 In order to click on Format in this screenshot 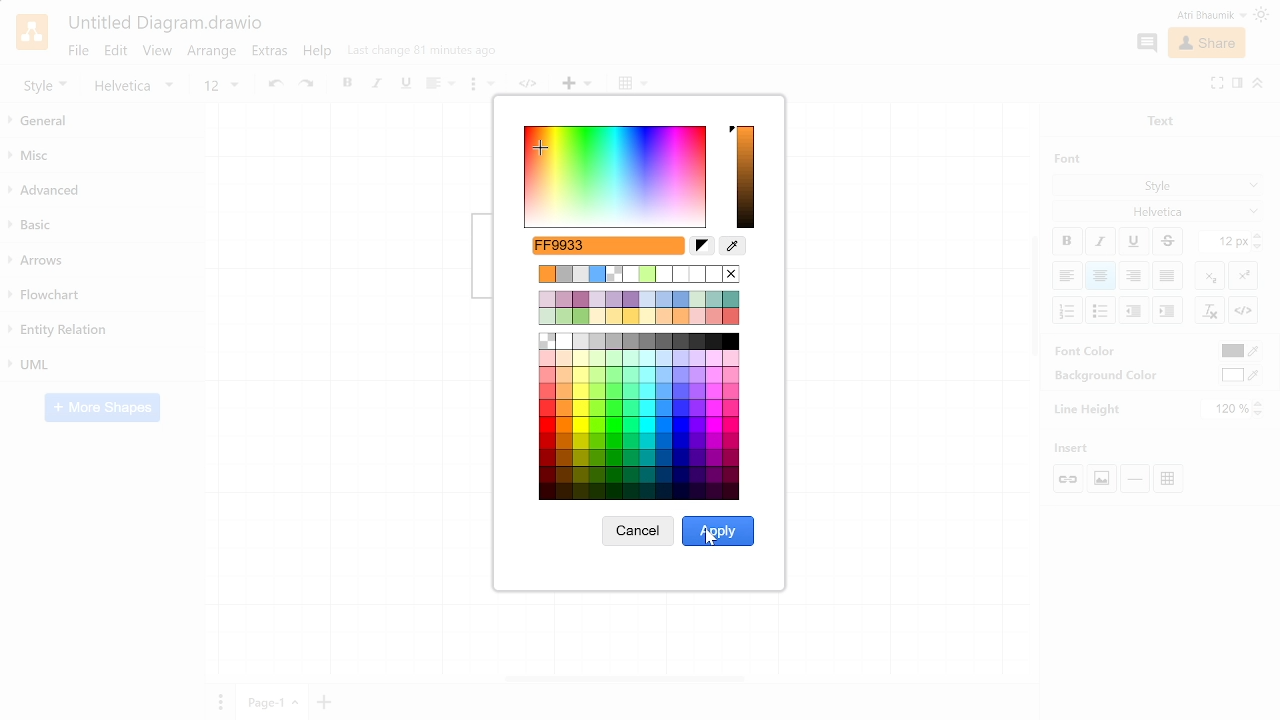, I will do `click(1237, 85)`.